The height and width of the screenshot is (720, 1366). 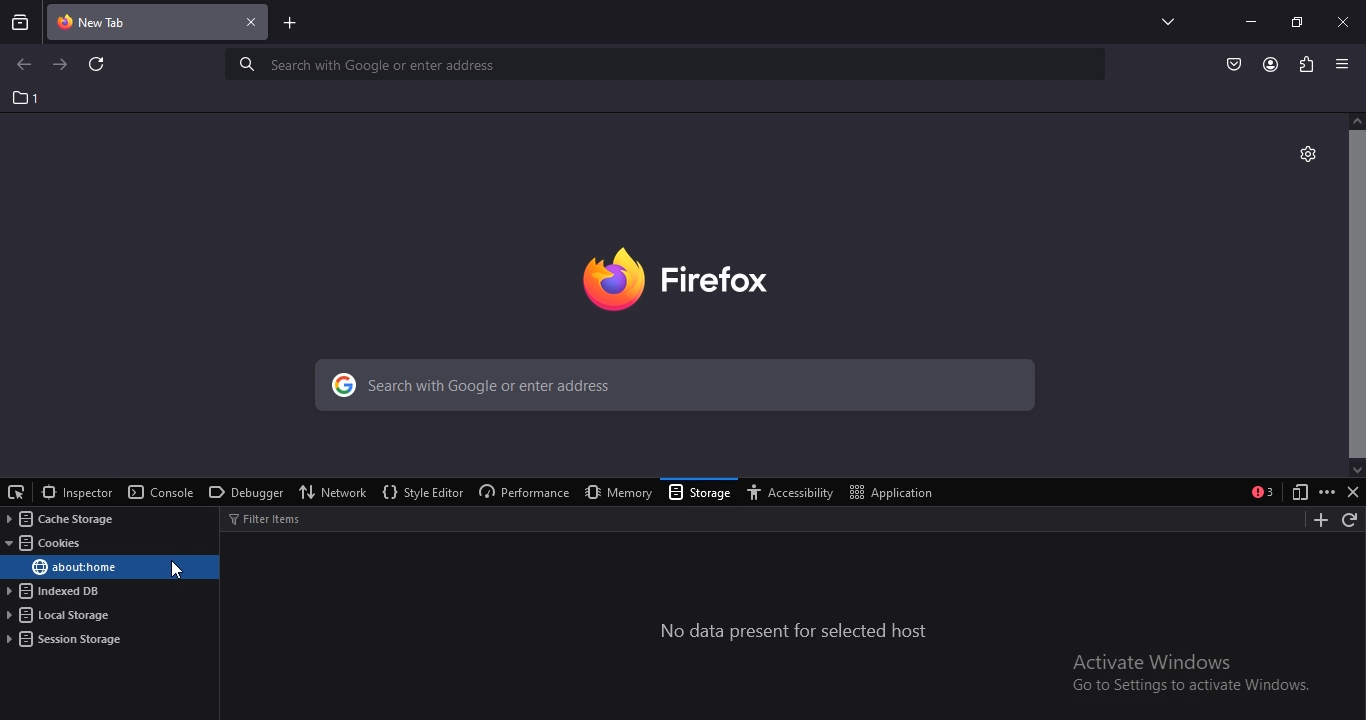 I want to click on list all tabs, so click(x=1163, y=21).